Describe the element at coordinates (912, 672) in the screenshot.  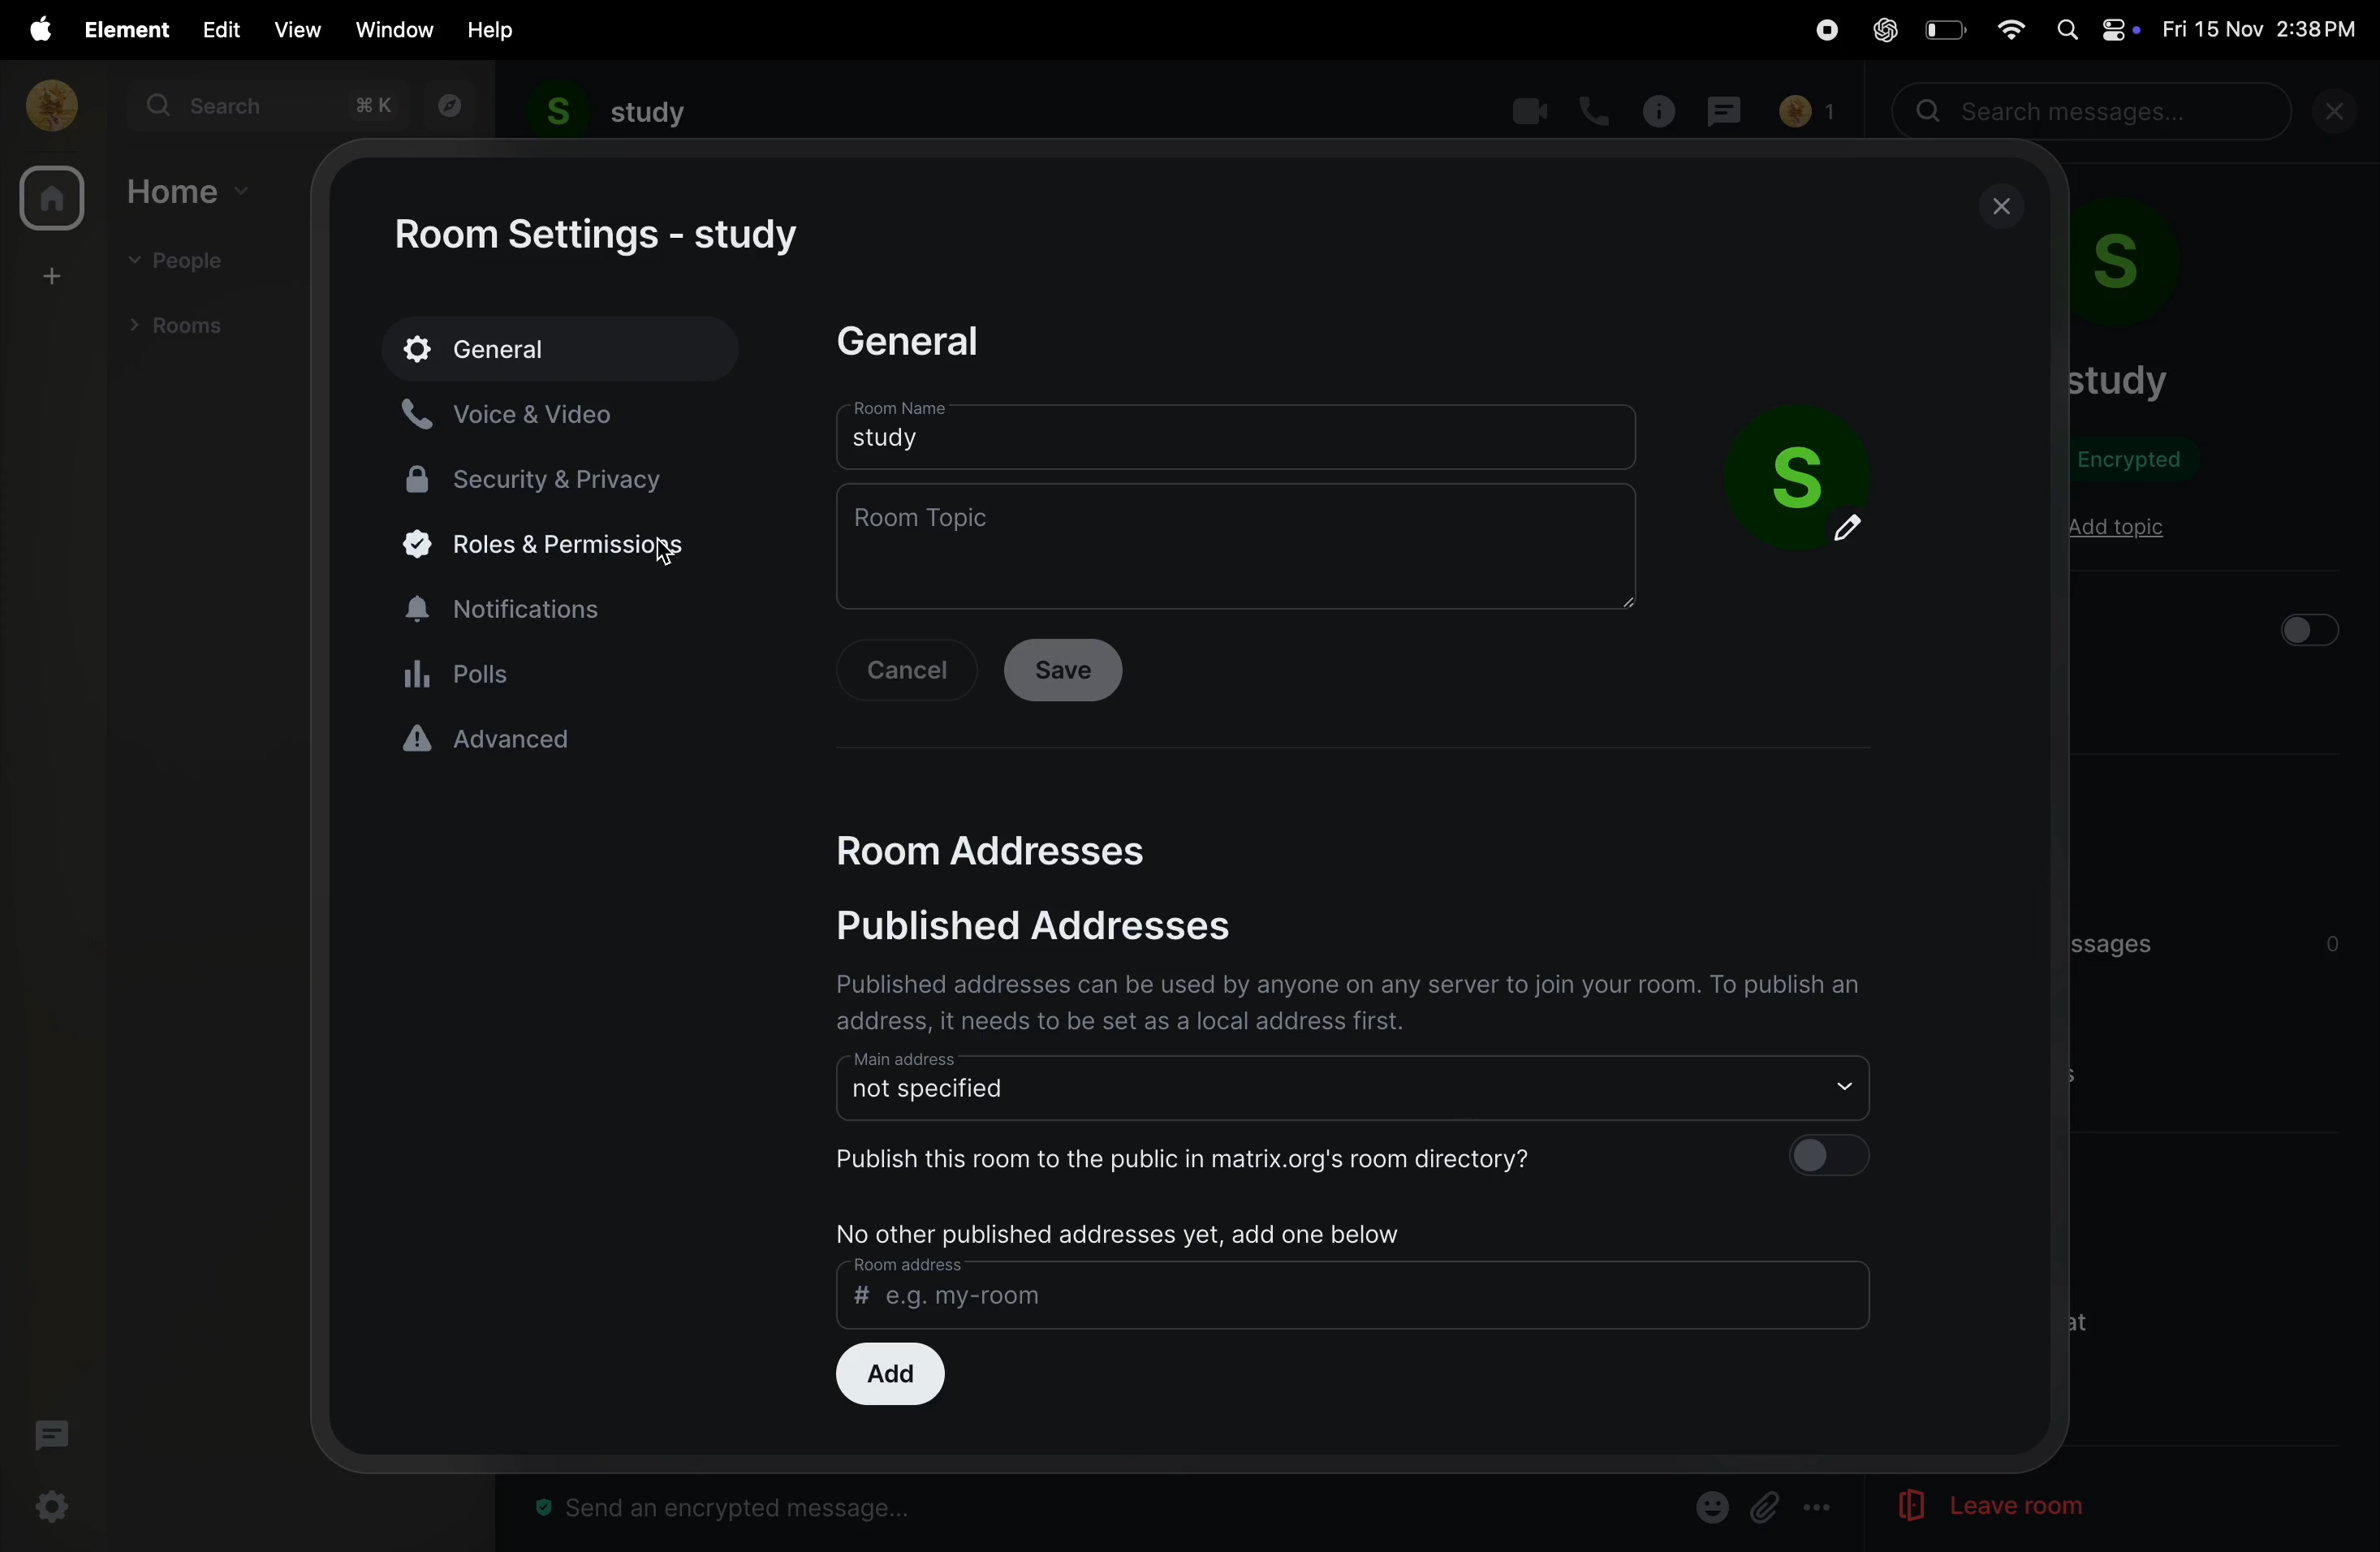
I see `cancel` at that location.